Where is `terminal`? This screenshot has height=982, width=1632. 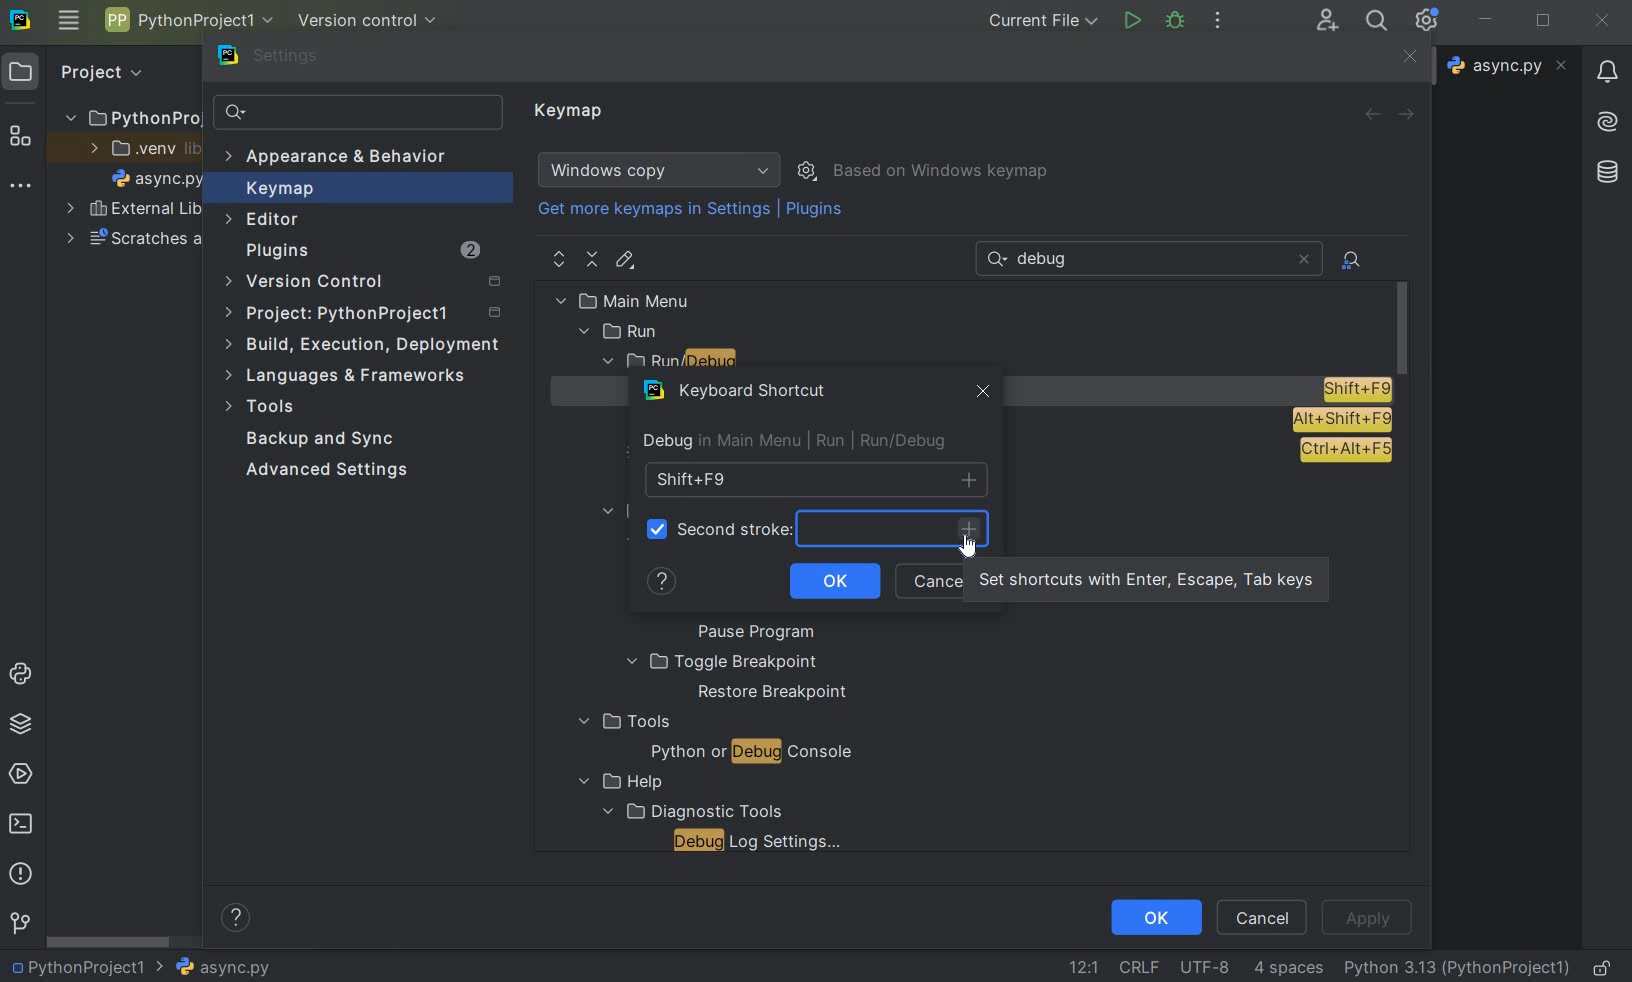 terminal is located at coordinates (23, 823).